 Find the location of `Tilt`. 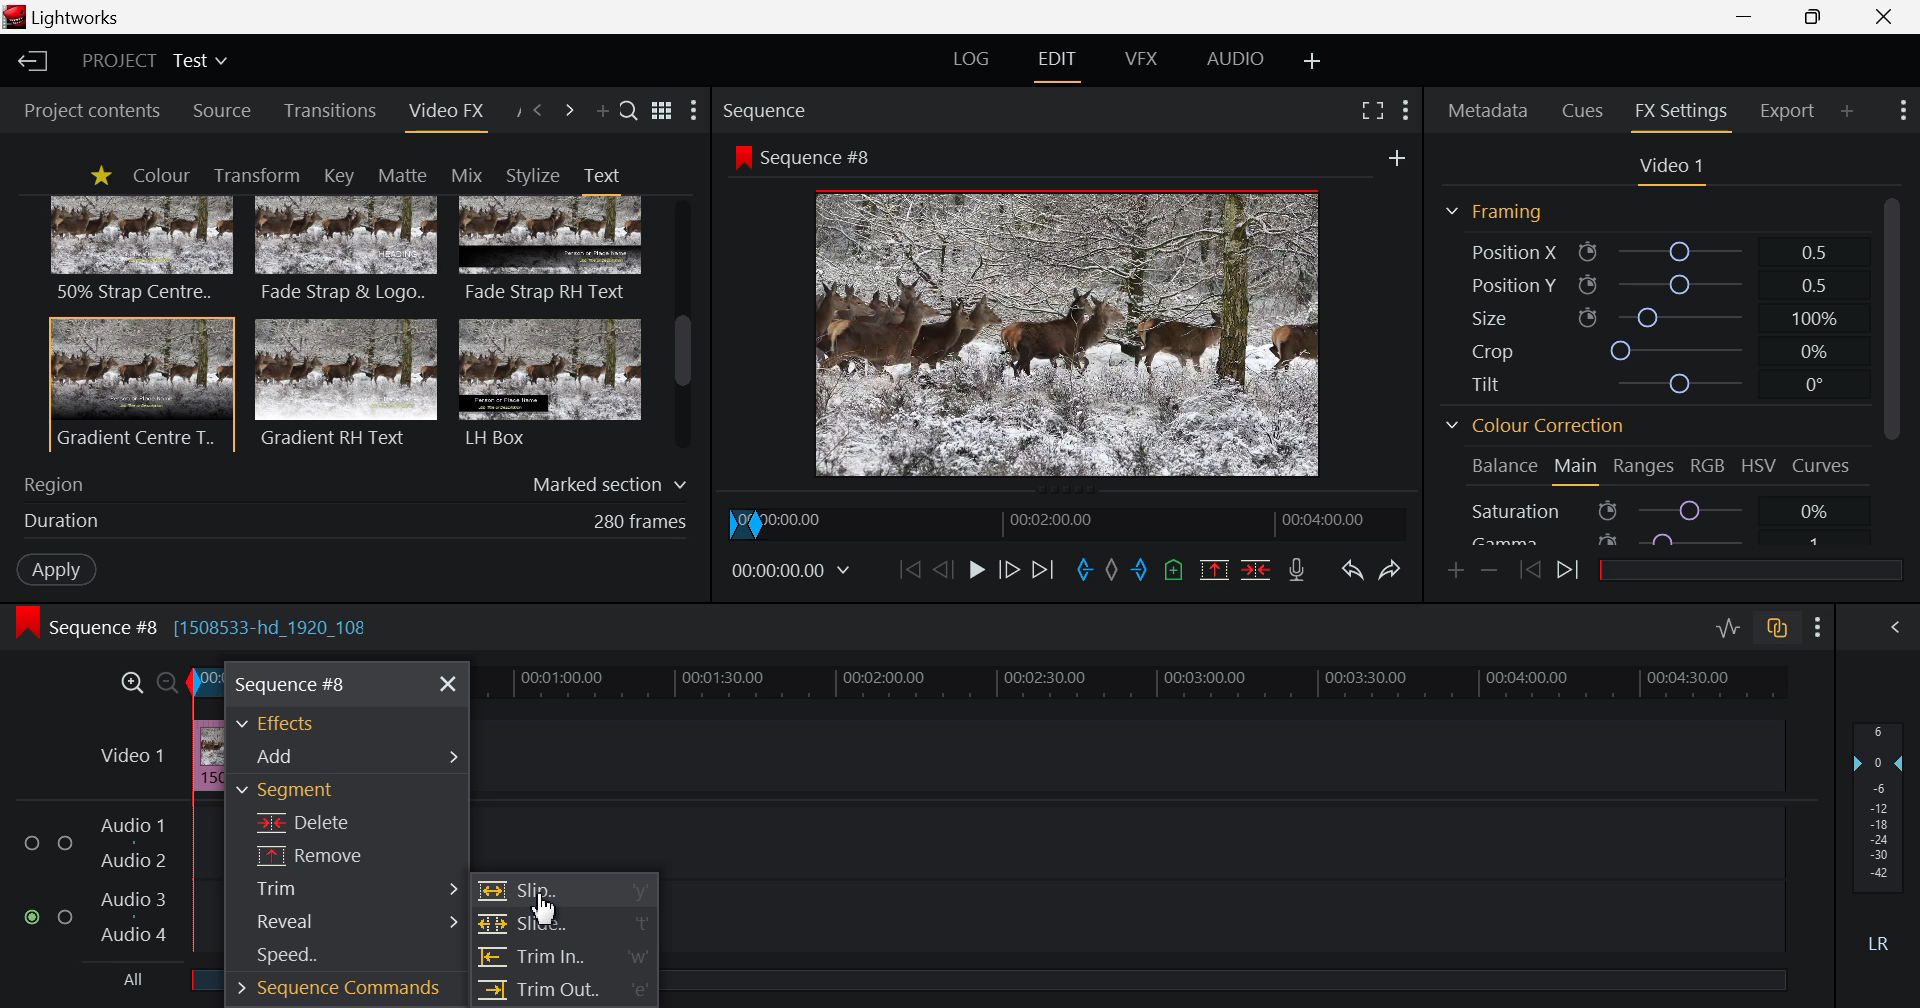

Tilt is located at coordinates (1656, 383).